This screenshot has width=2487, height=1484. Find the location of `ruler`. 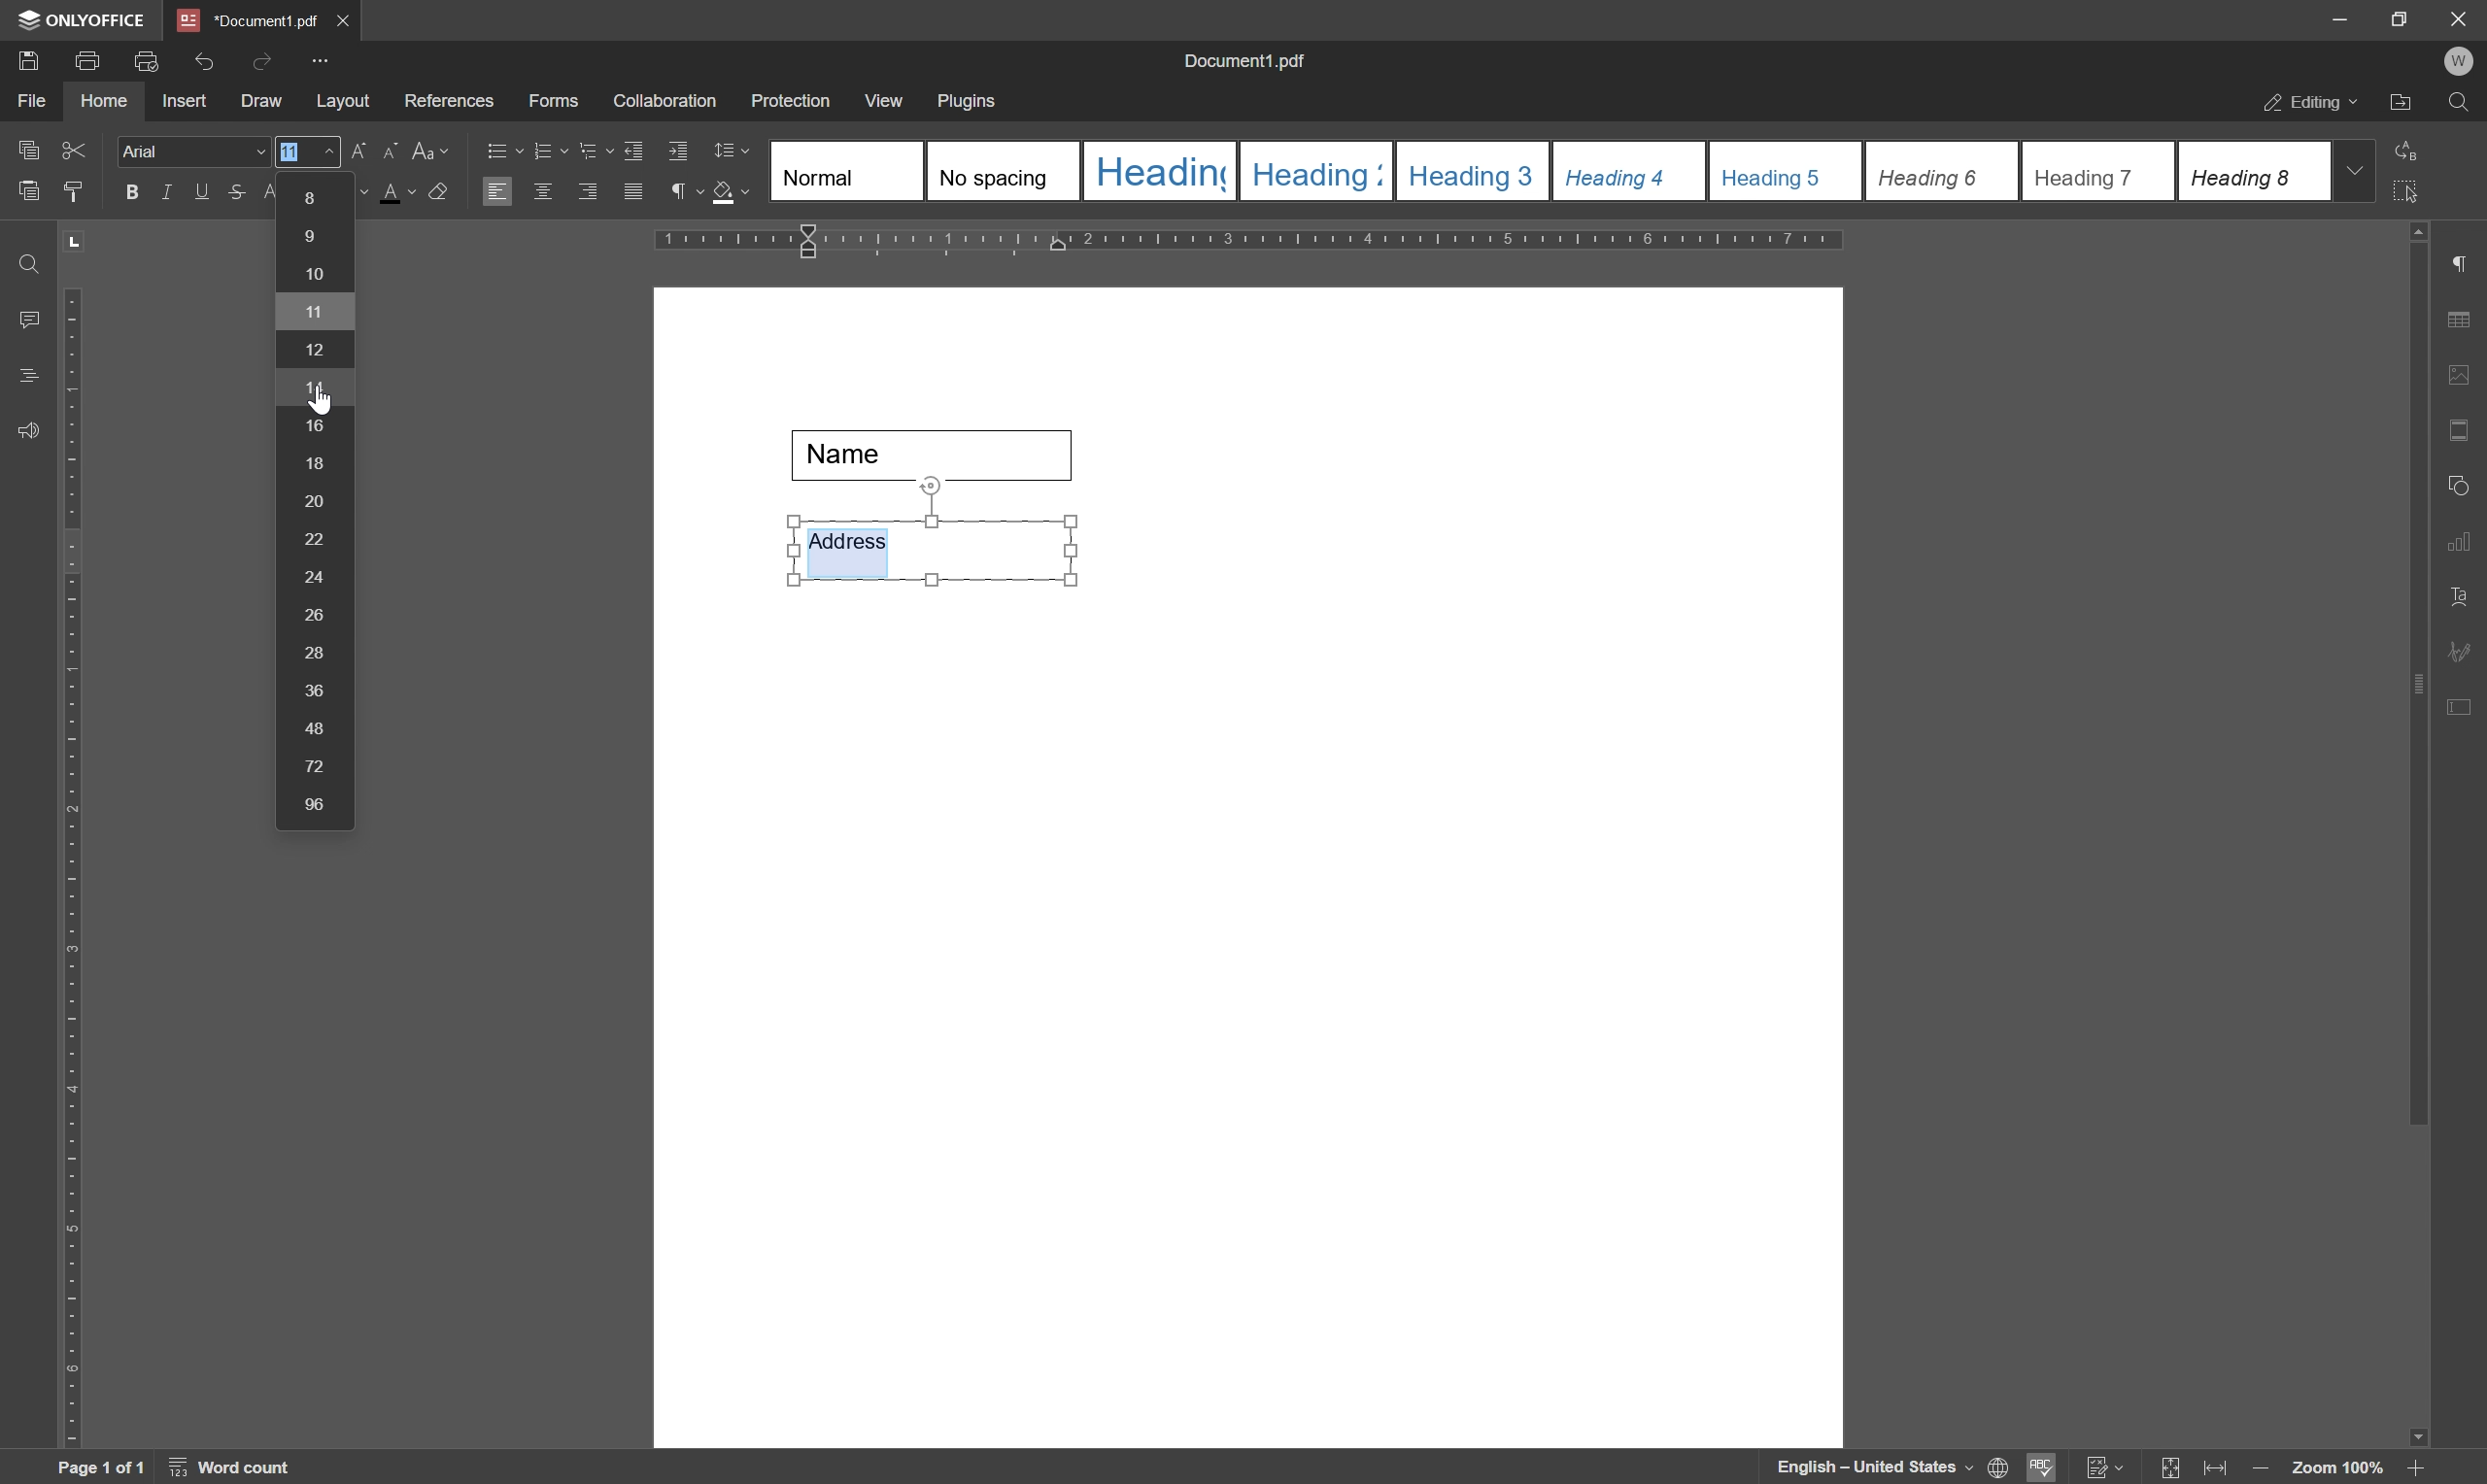

ruler is located at coordinates (70, 863).